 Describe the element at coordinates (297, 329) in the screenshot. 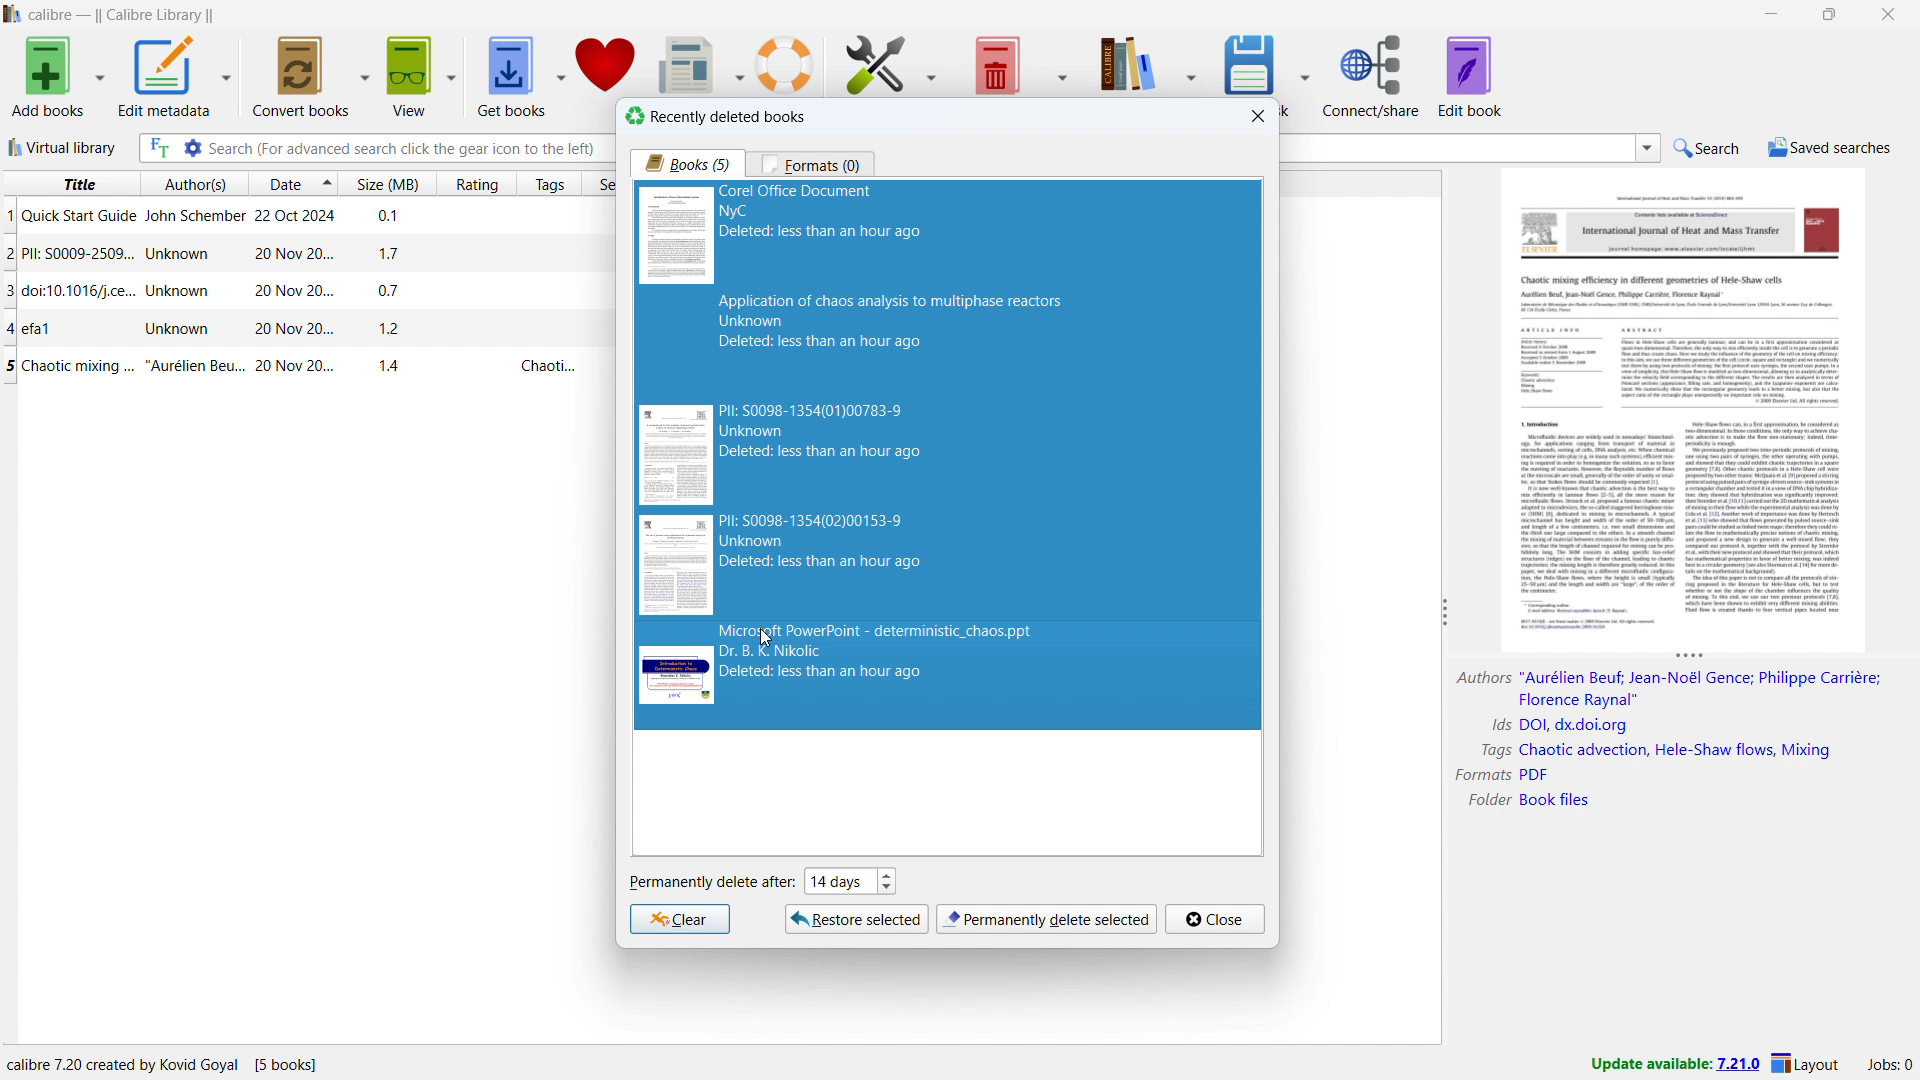

I see `single book entry` at that location.